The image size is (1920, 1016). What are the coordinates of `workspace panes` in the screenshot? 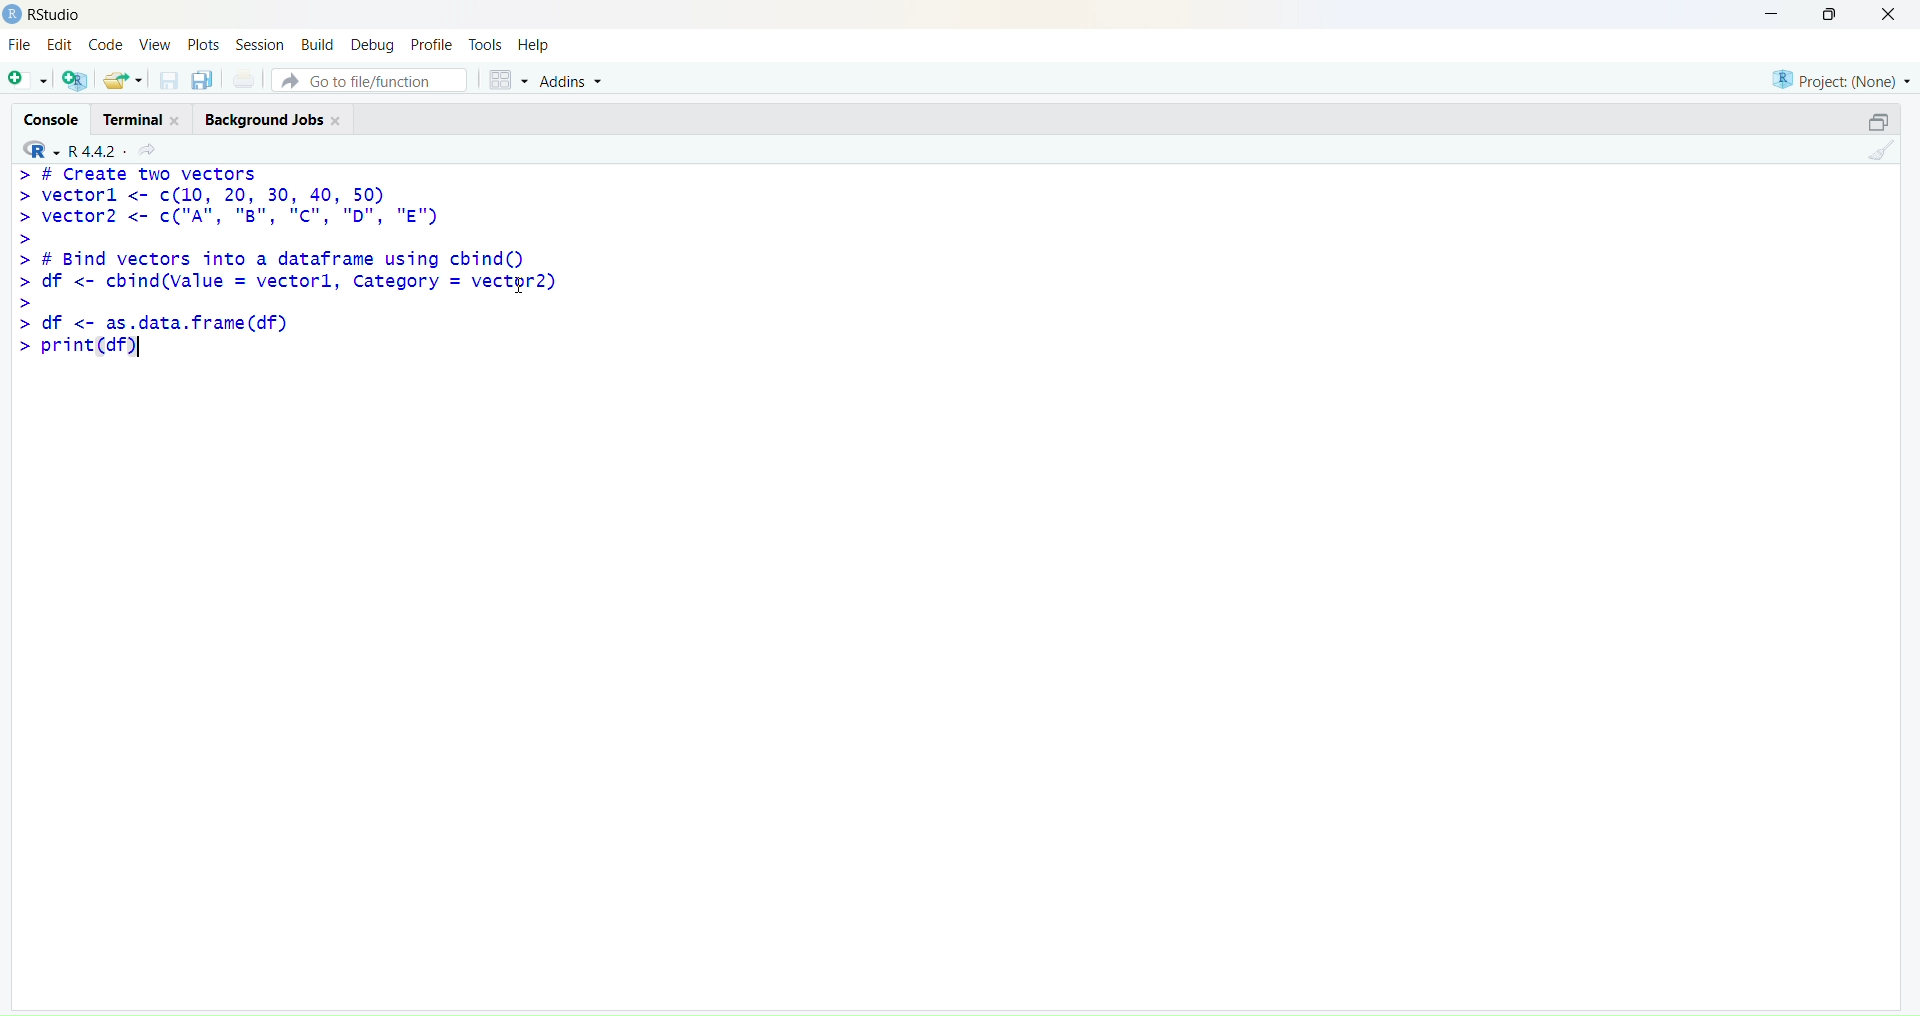 It's located at (507, 81).